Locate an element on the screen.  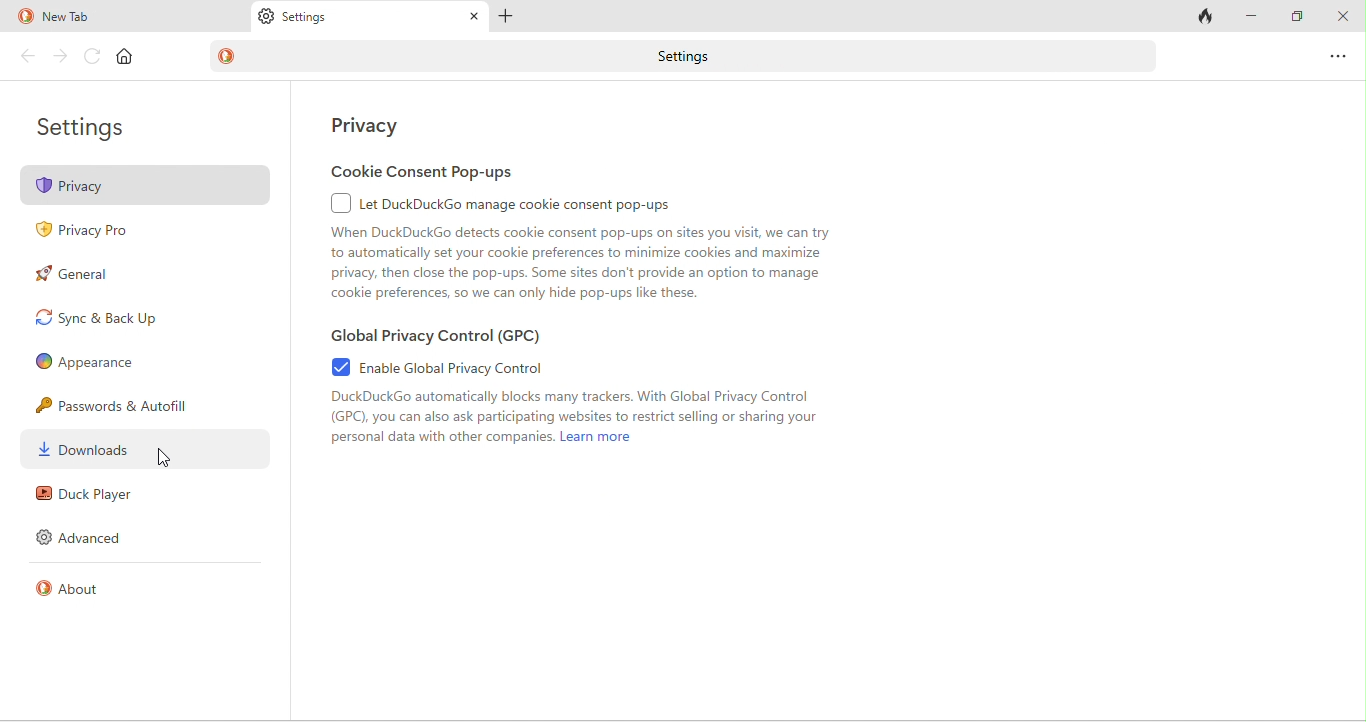
sync and back up is located at coordinates (114, 322).